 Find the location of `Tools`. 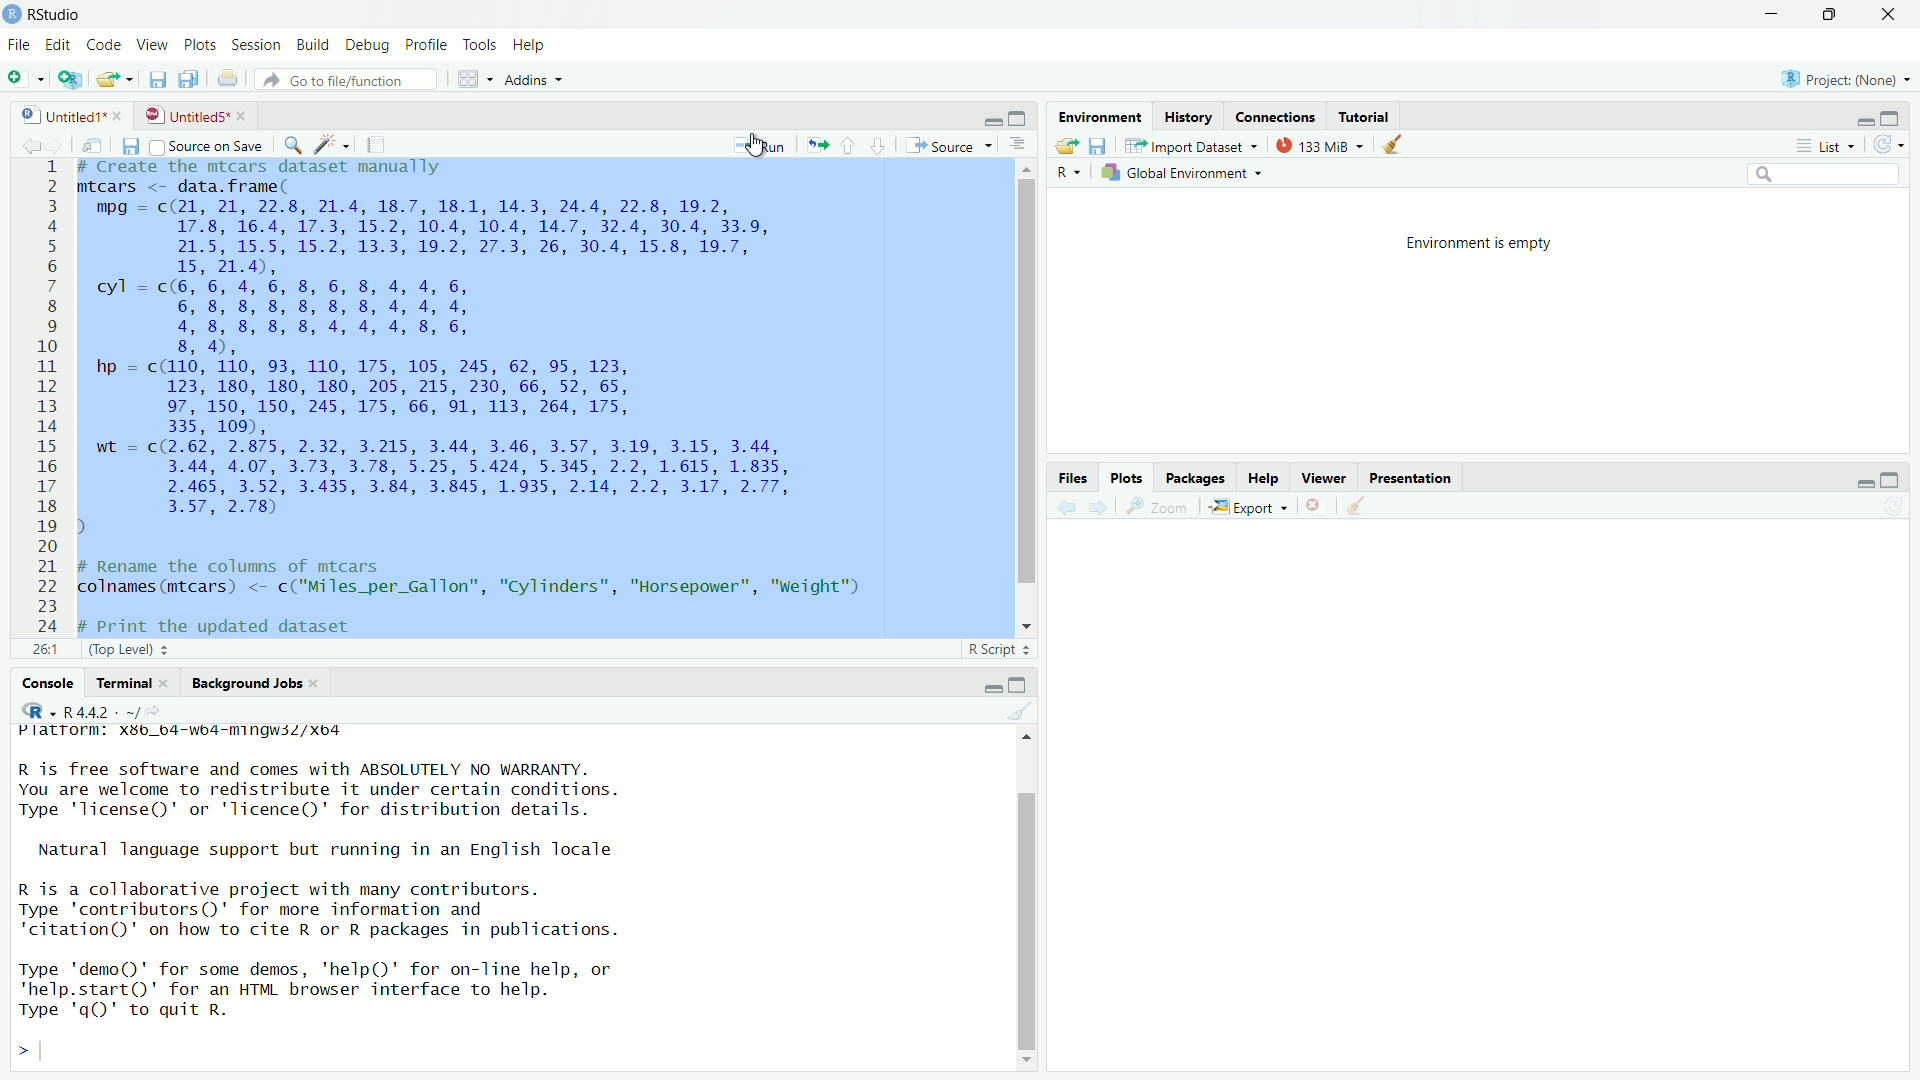

Tools is located at coordinates (482, 46).